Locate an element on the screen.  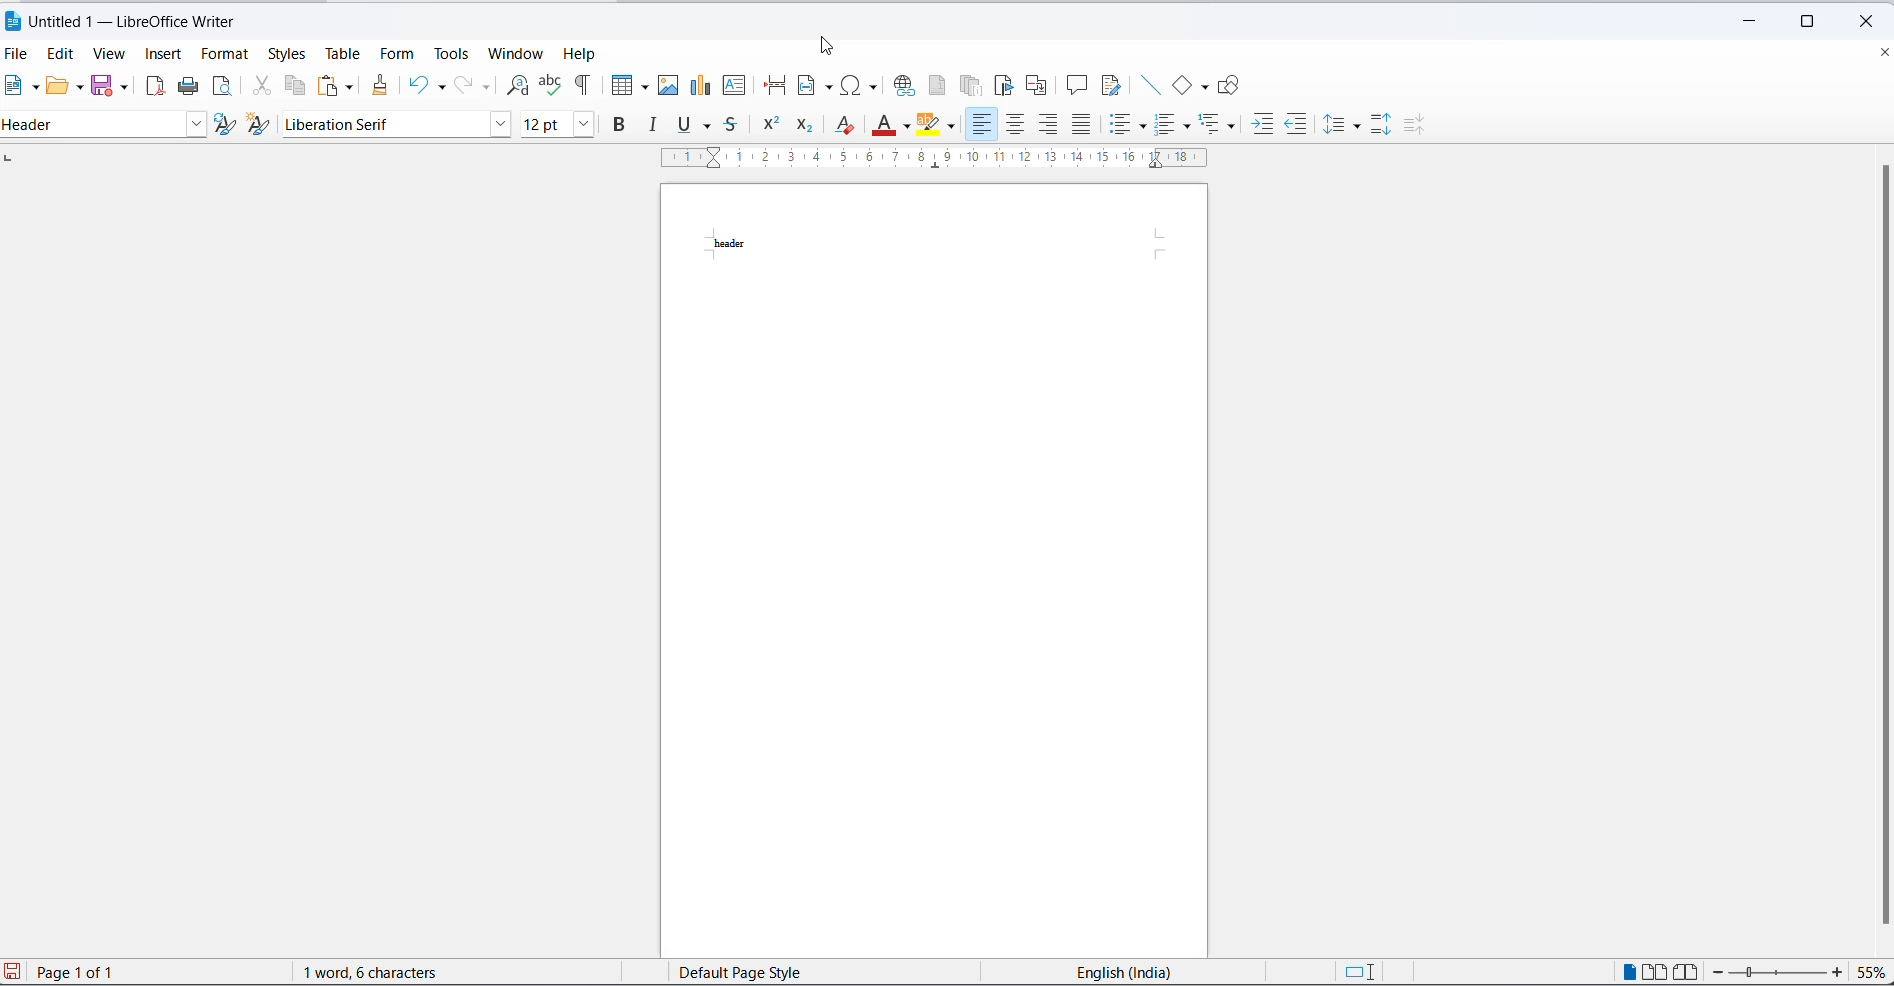
clear direct formatting is located at coordinates (846, 124).